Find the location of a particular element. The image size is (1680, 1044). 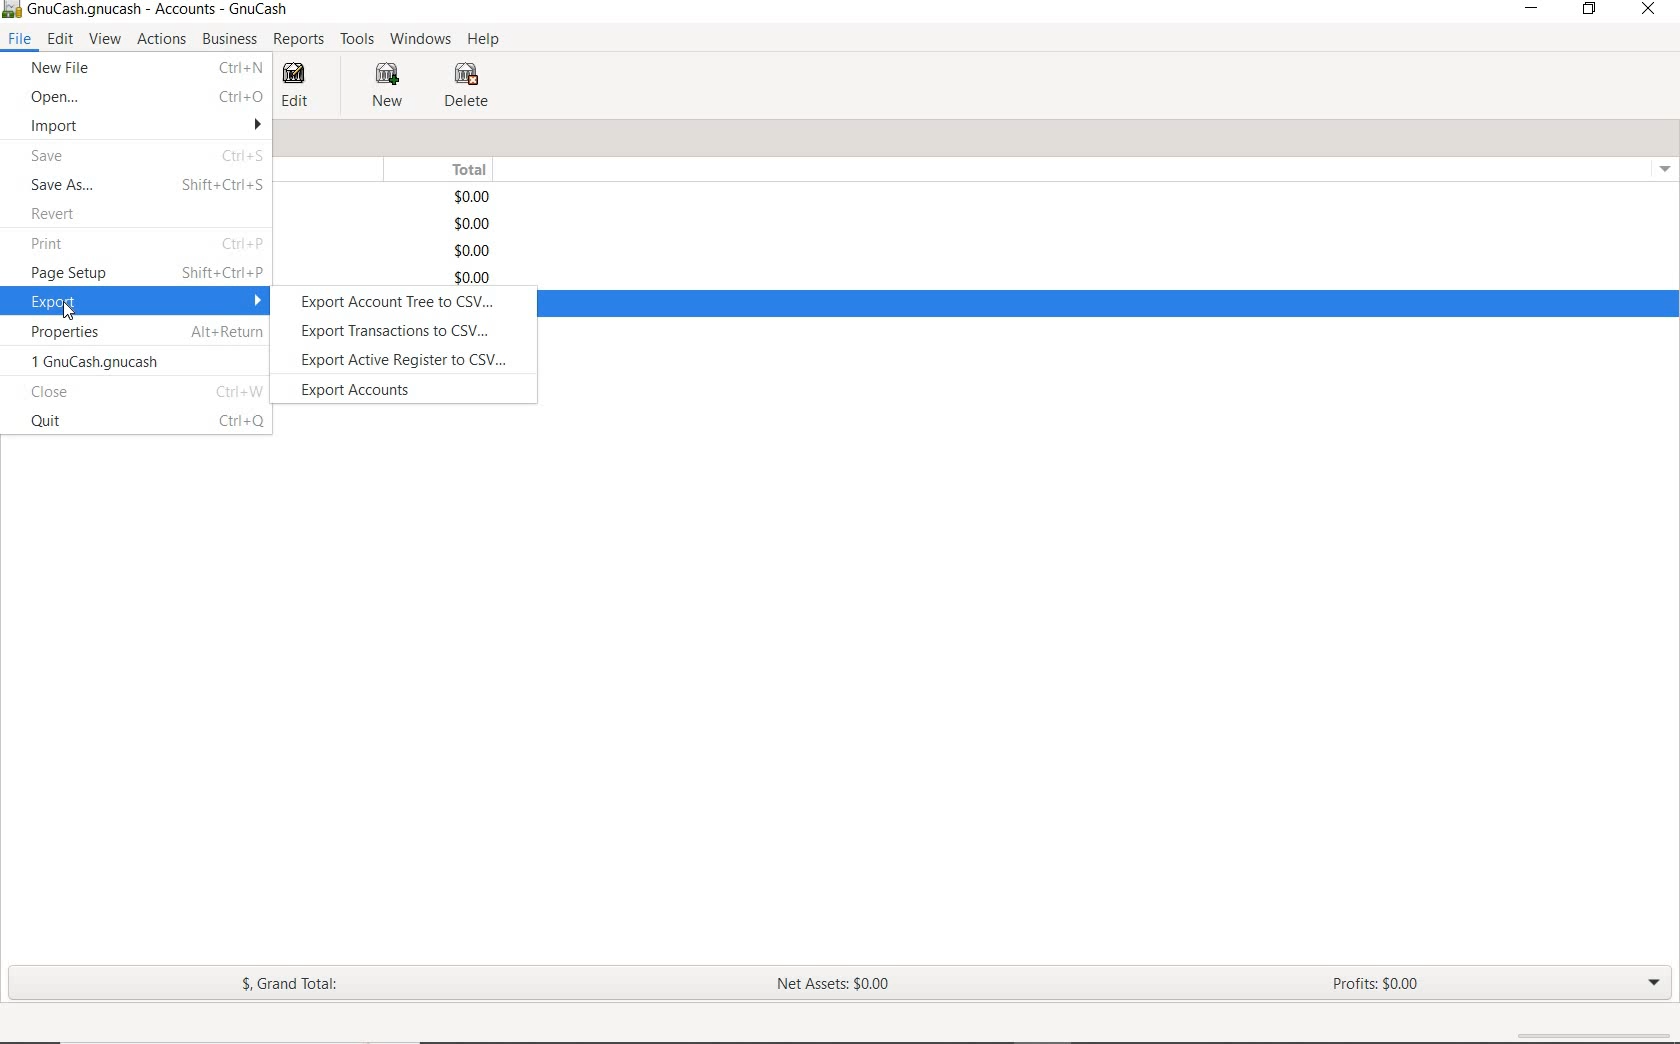

HELP is located at coordinates (484, 40).